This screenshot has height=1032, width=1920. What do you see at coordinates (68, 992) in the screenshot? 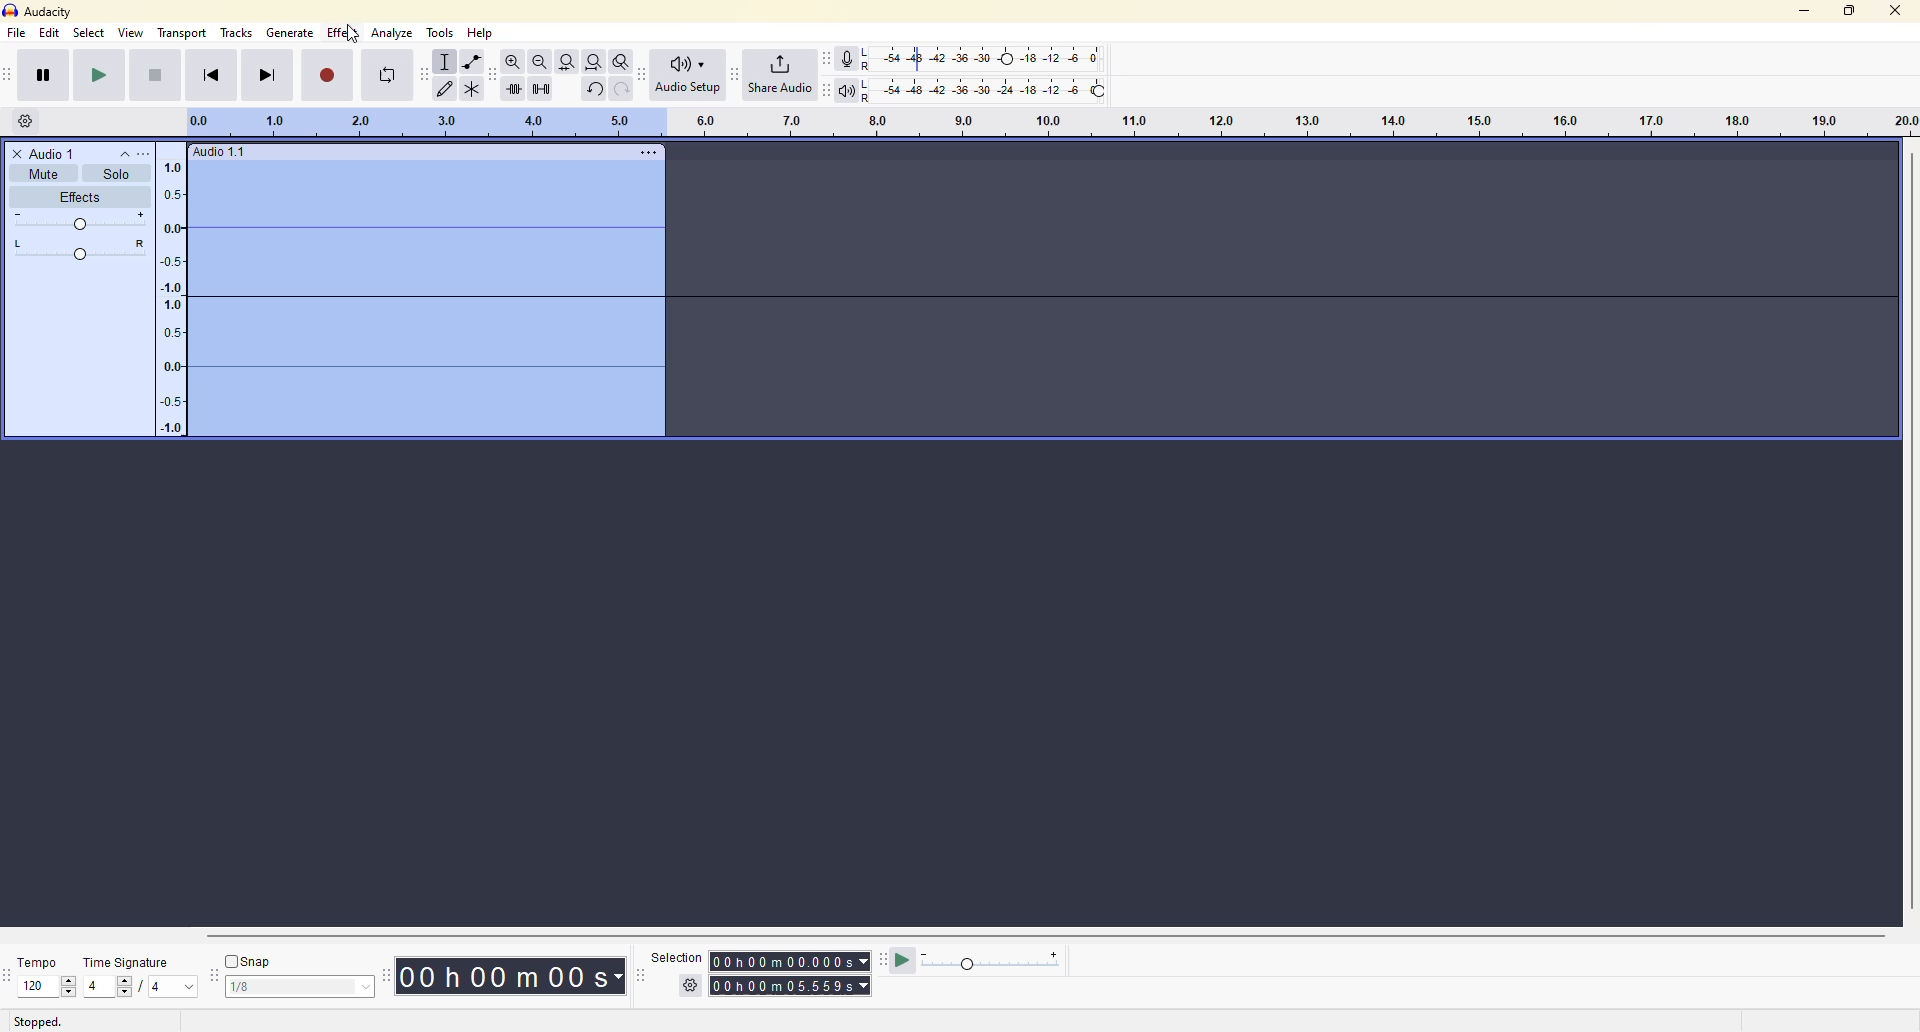
I see `down` at bounding box center [68, 992].